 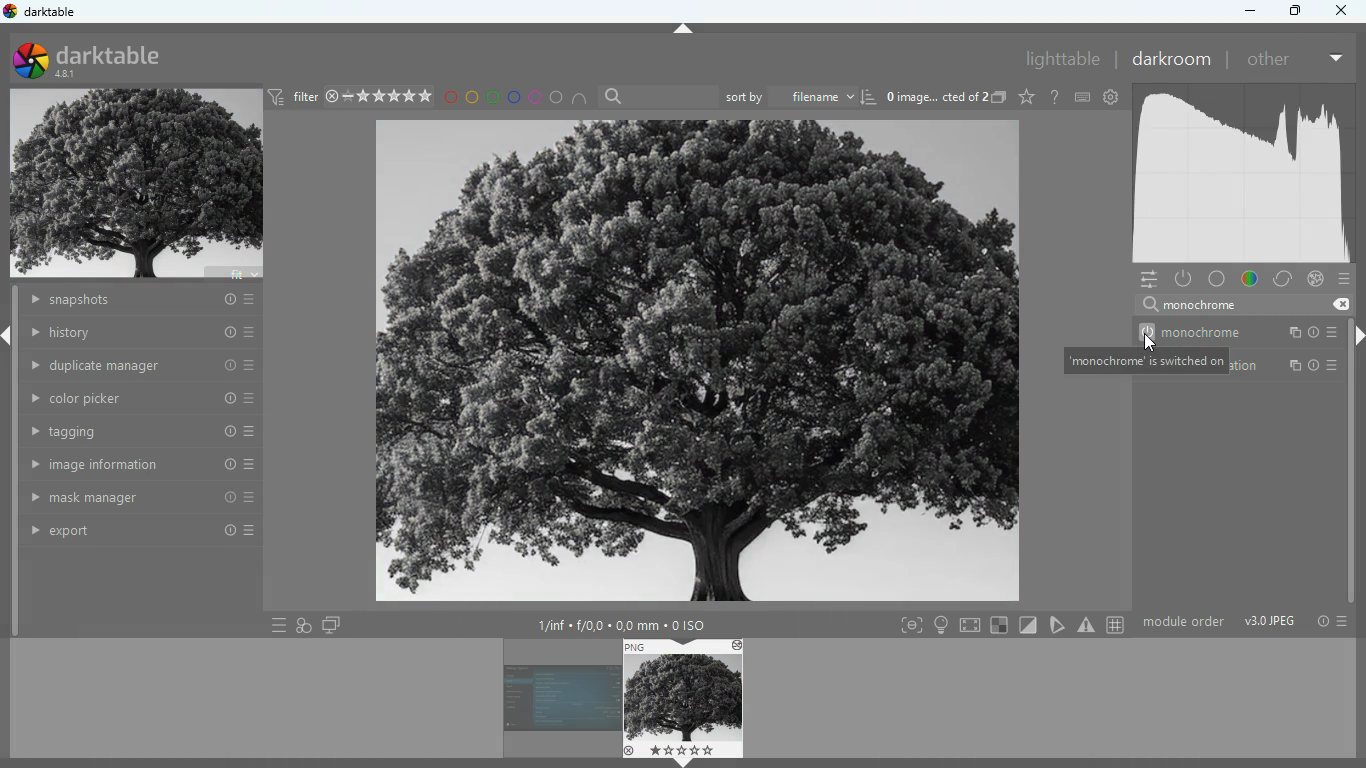 What do you see at coordinates (999, 98) in the screenshot?
I see `copy` at bounding box center [999, 98].